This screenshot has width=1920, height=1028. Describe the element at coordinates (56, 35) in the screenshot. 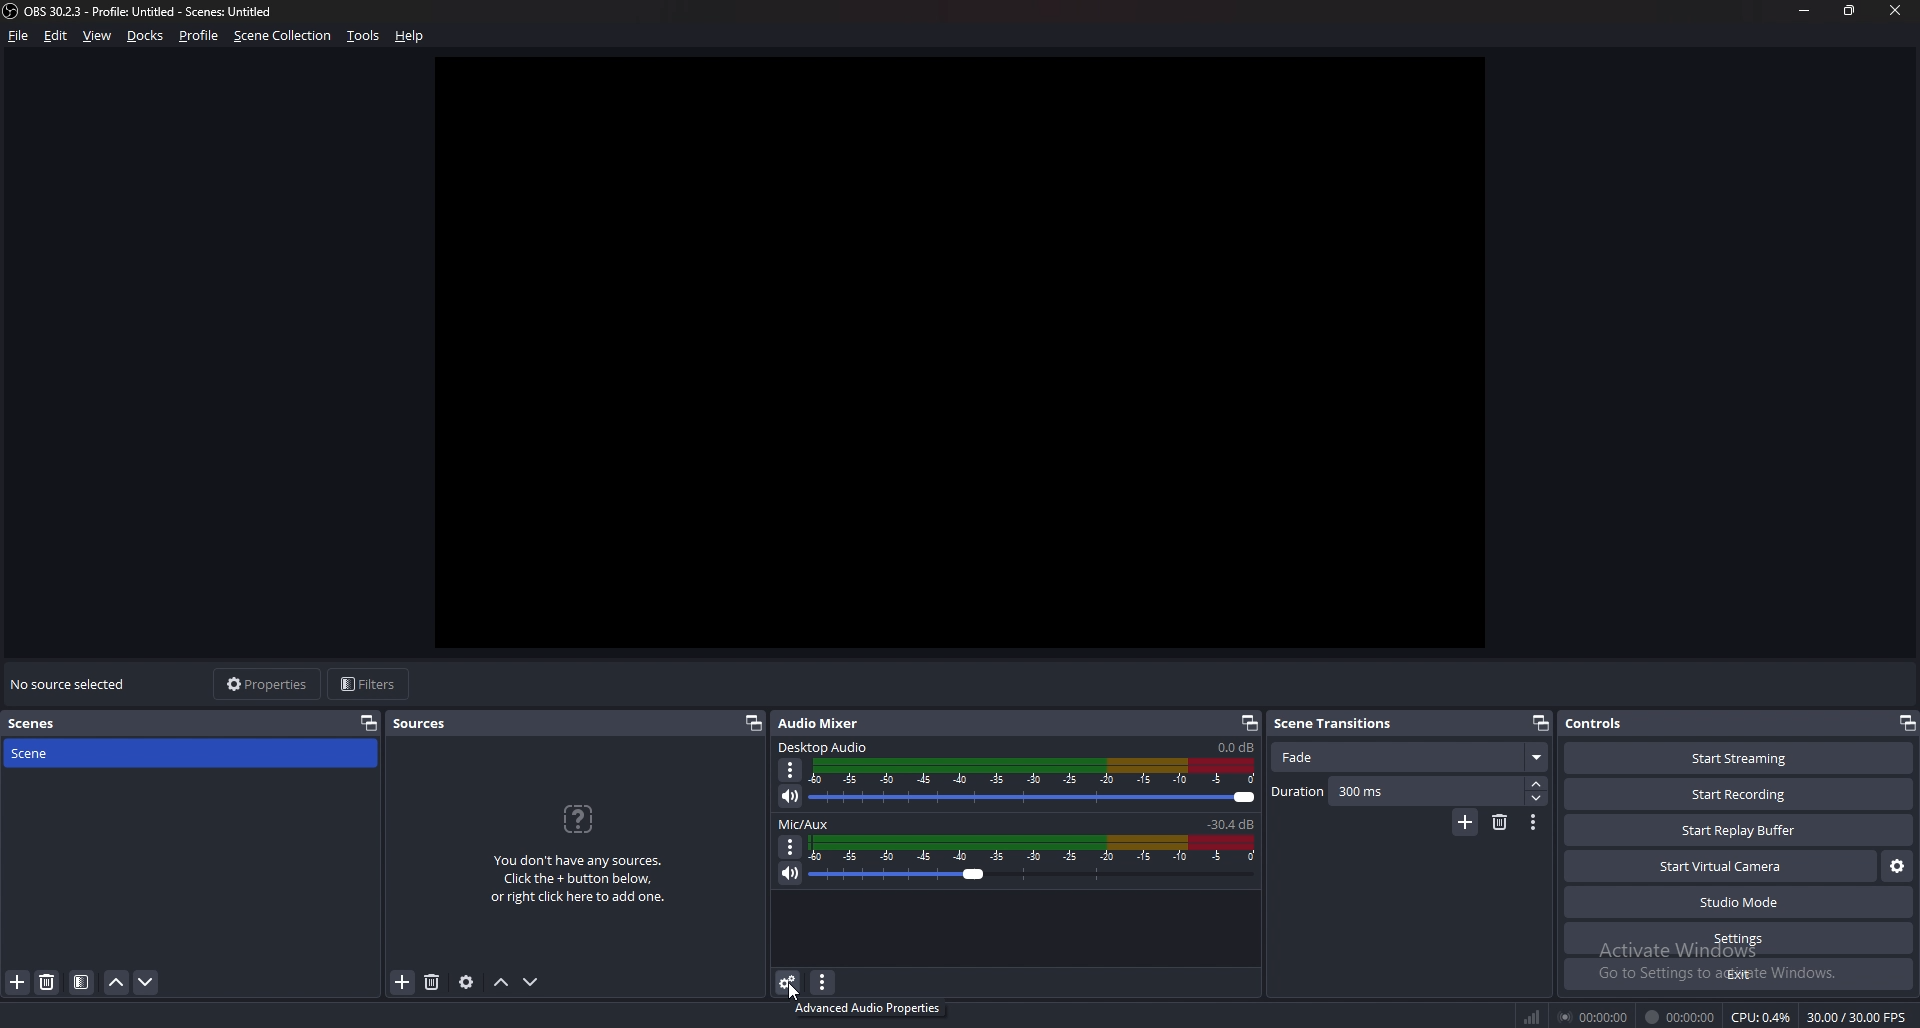

I see `edit` at that location.